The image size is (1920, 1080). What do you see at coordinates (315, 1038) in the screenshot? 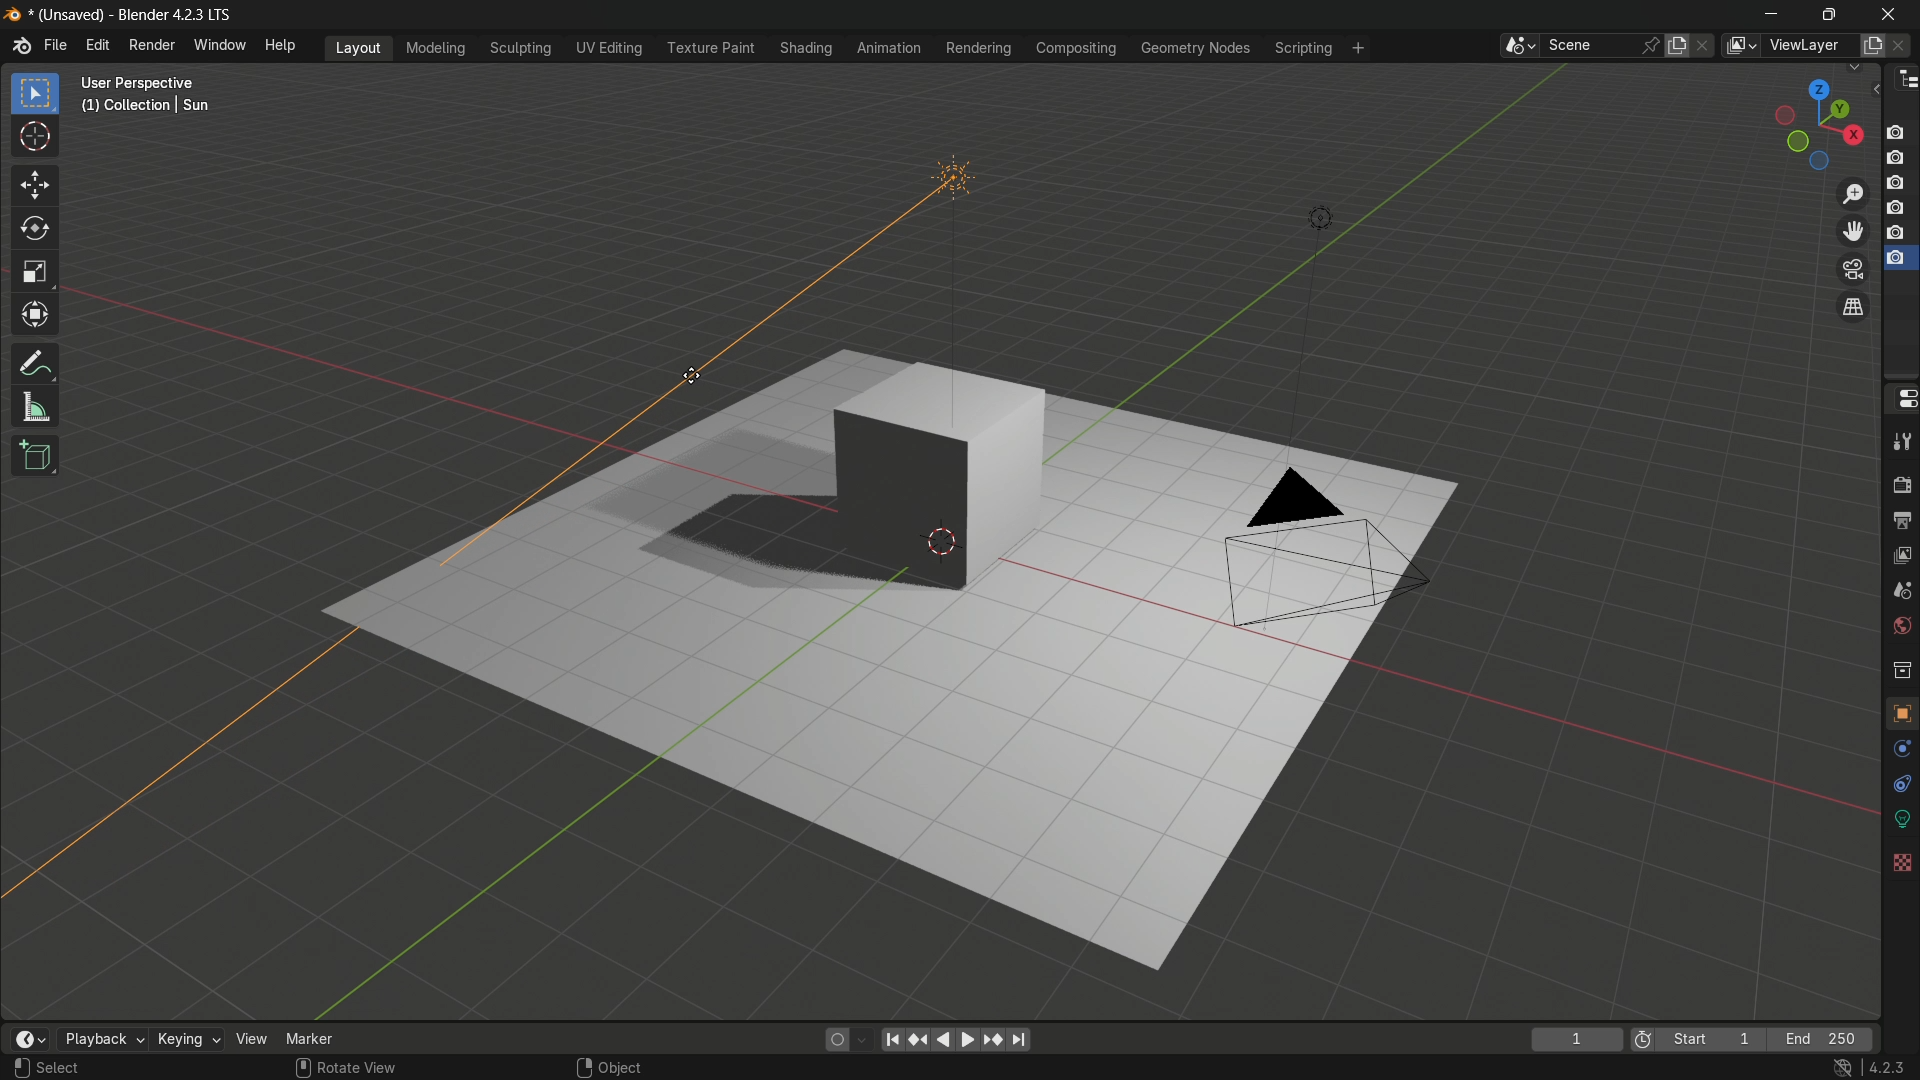
I see `marker` at bounding box center [315, 1038].